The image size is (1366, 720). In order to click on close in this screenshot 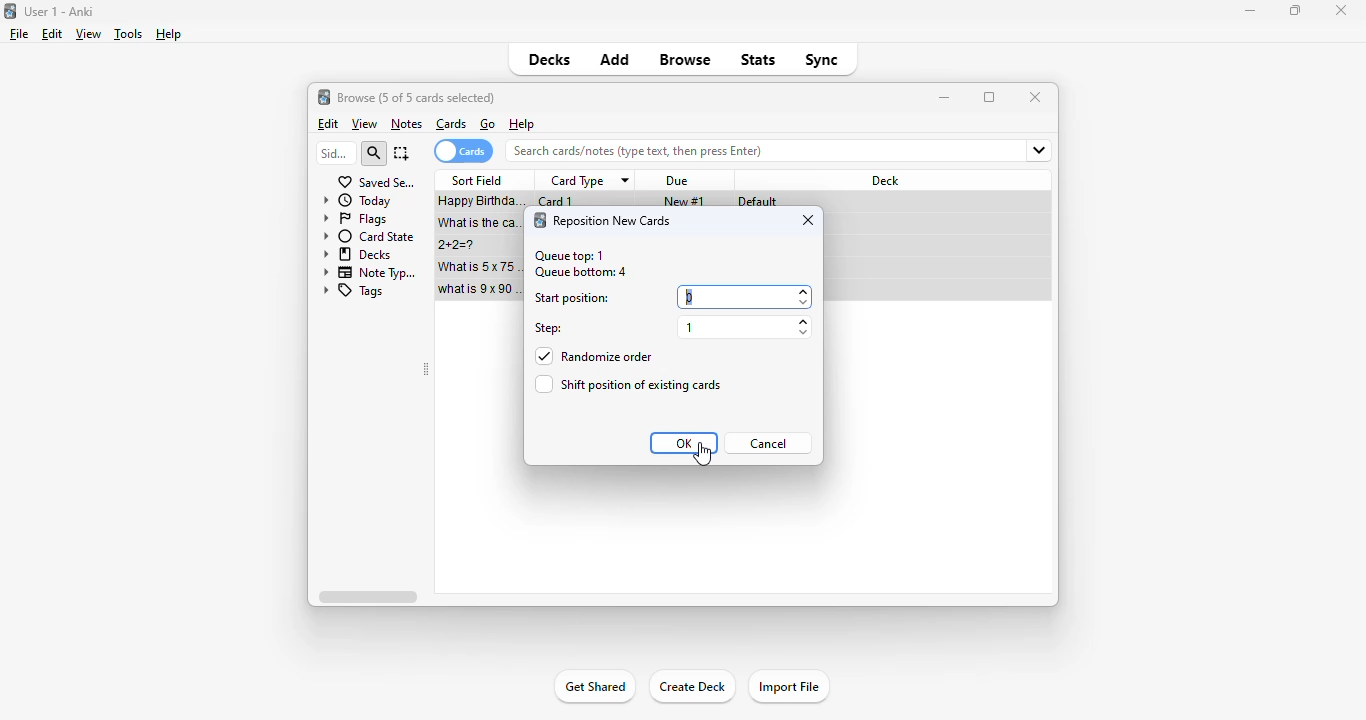, I will do `click(1341, 11)`.